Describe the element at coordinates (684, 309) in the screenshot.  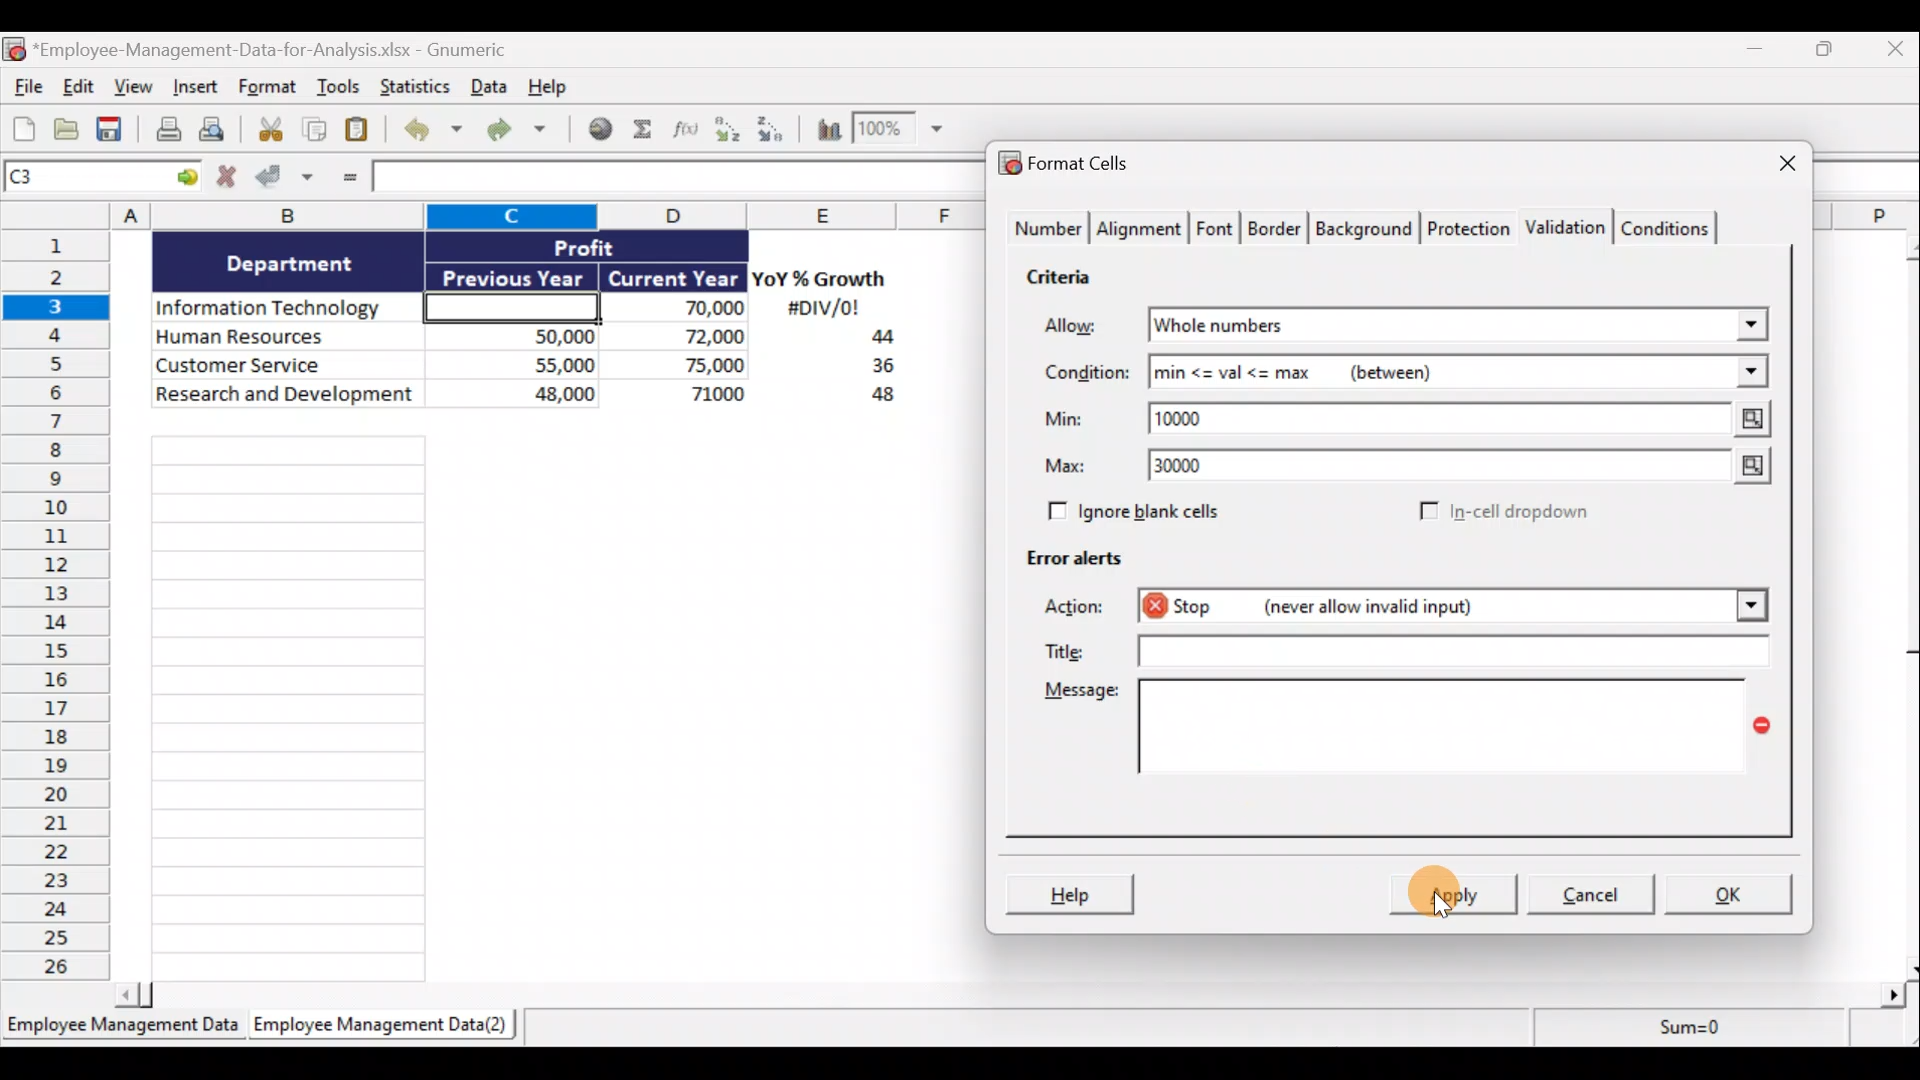
I see `70,000` at that location.